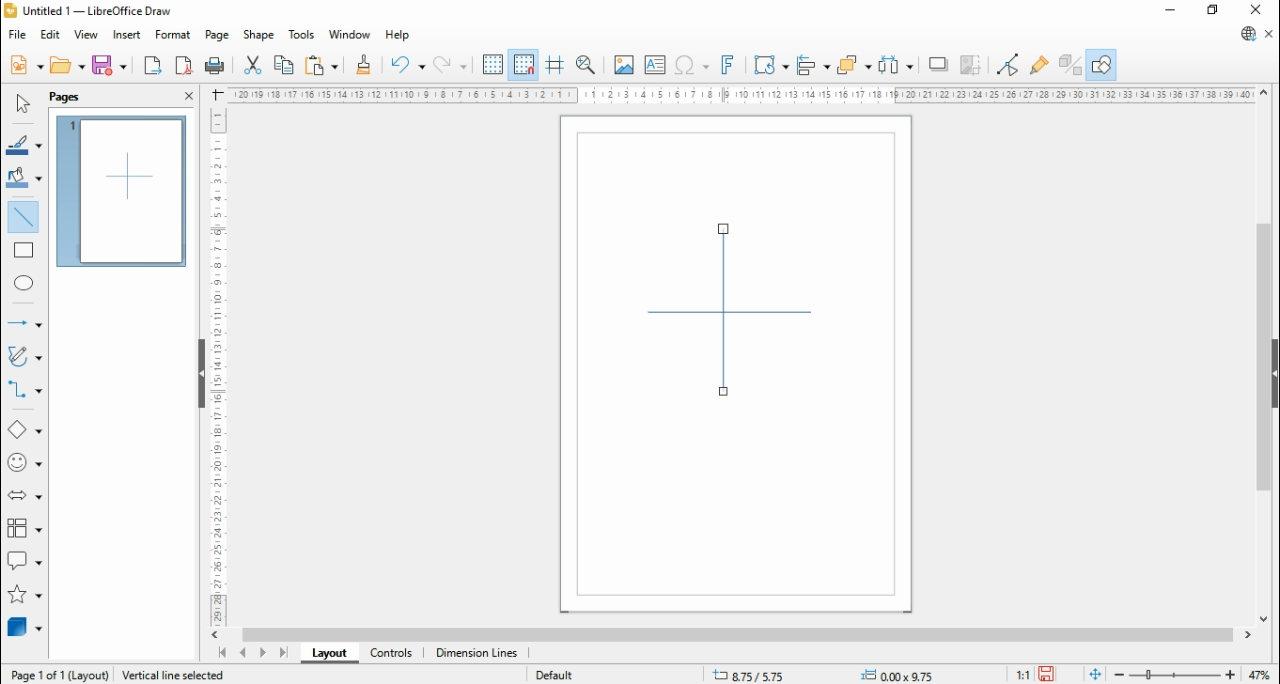 Image resolution: width=1280 pixels, height=684 pixels. What do you see at coordinates (21, 104) in the screenshot?
I see `select` at bounding box center [21, 104].